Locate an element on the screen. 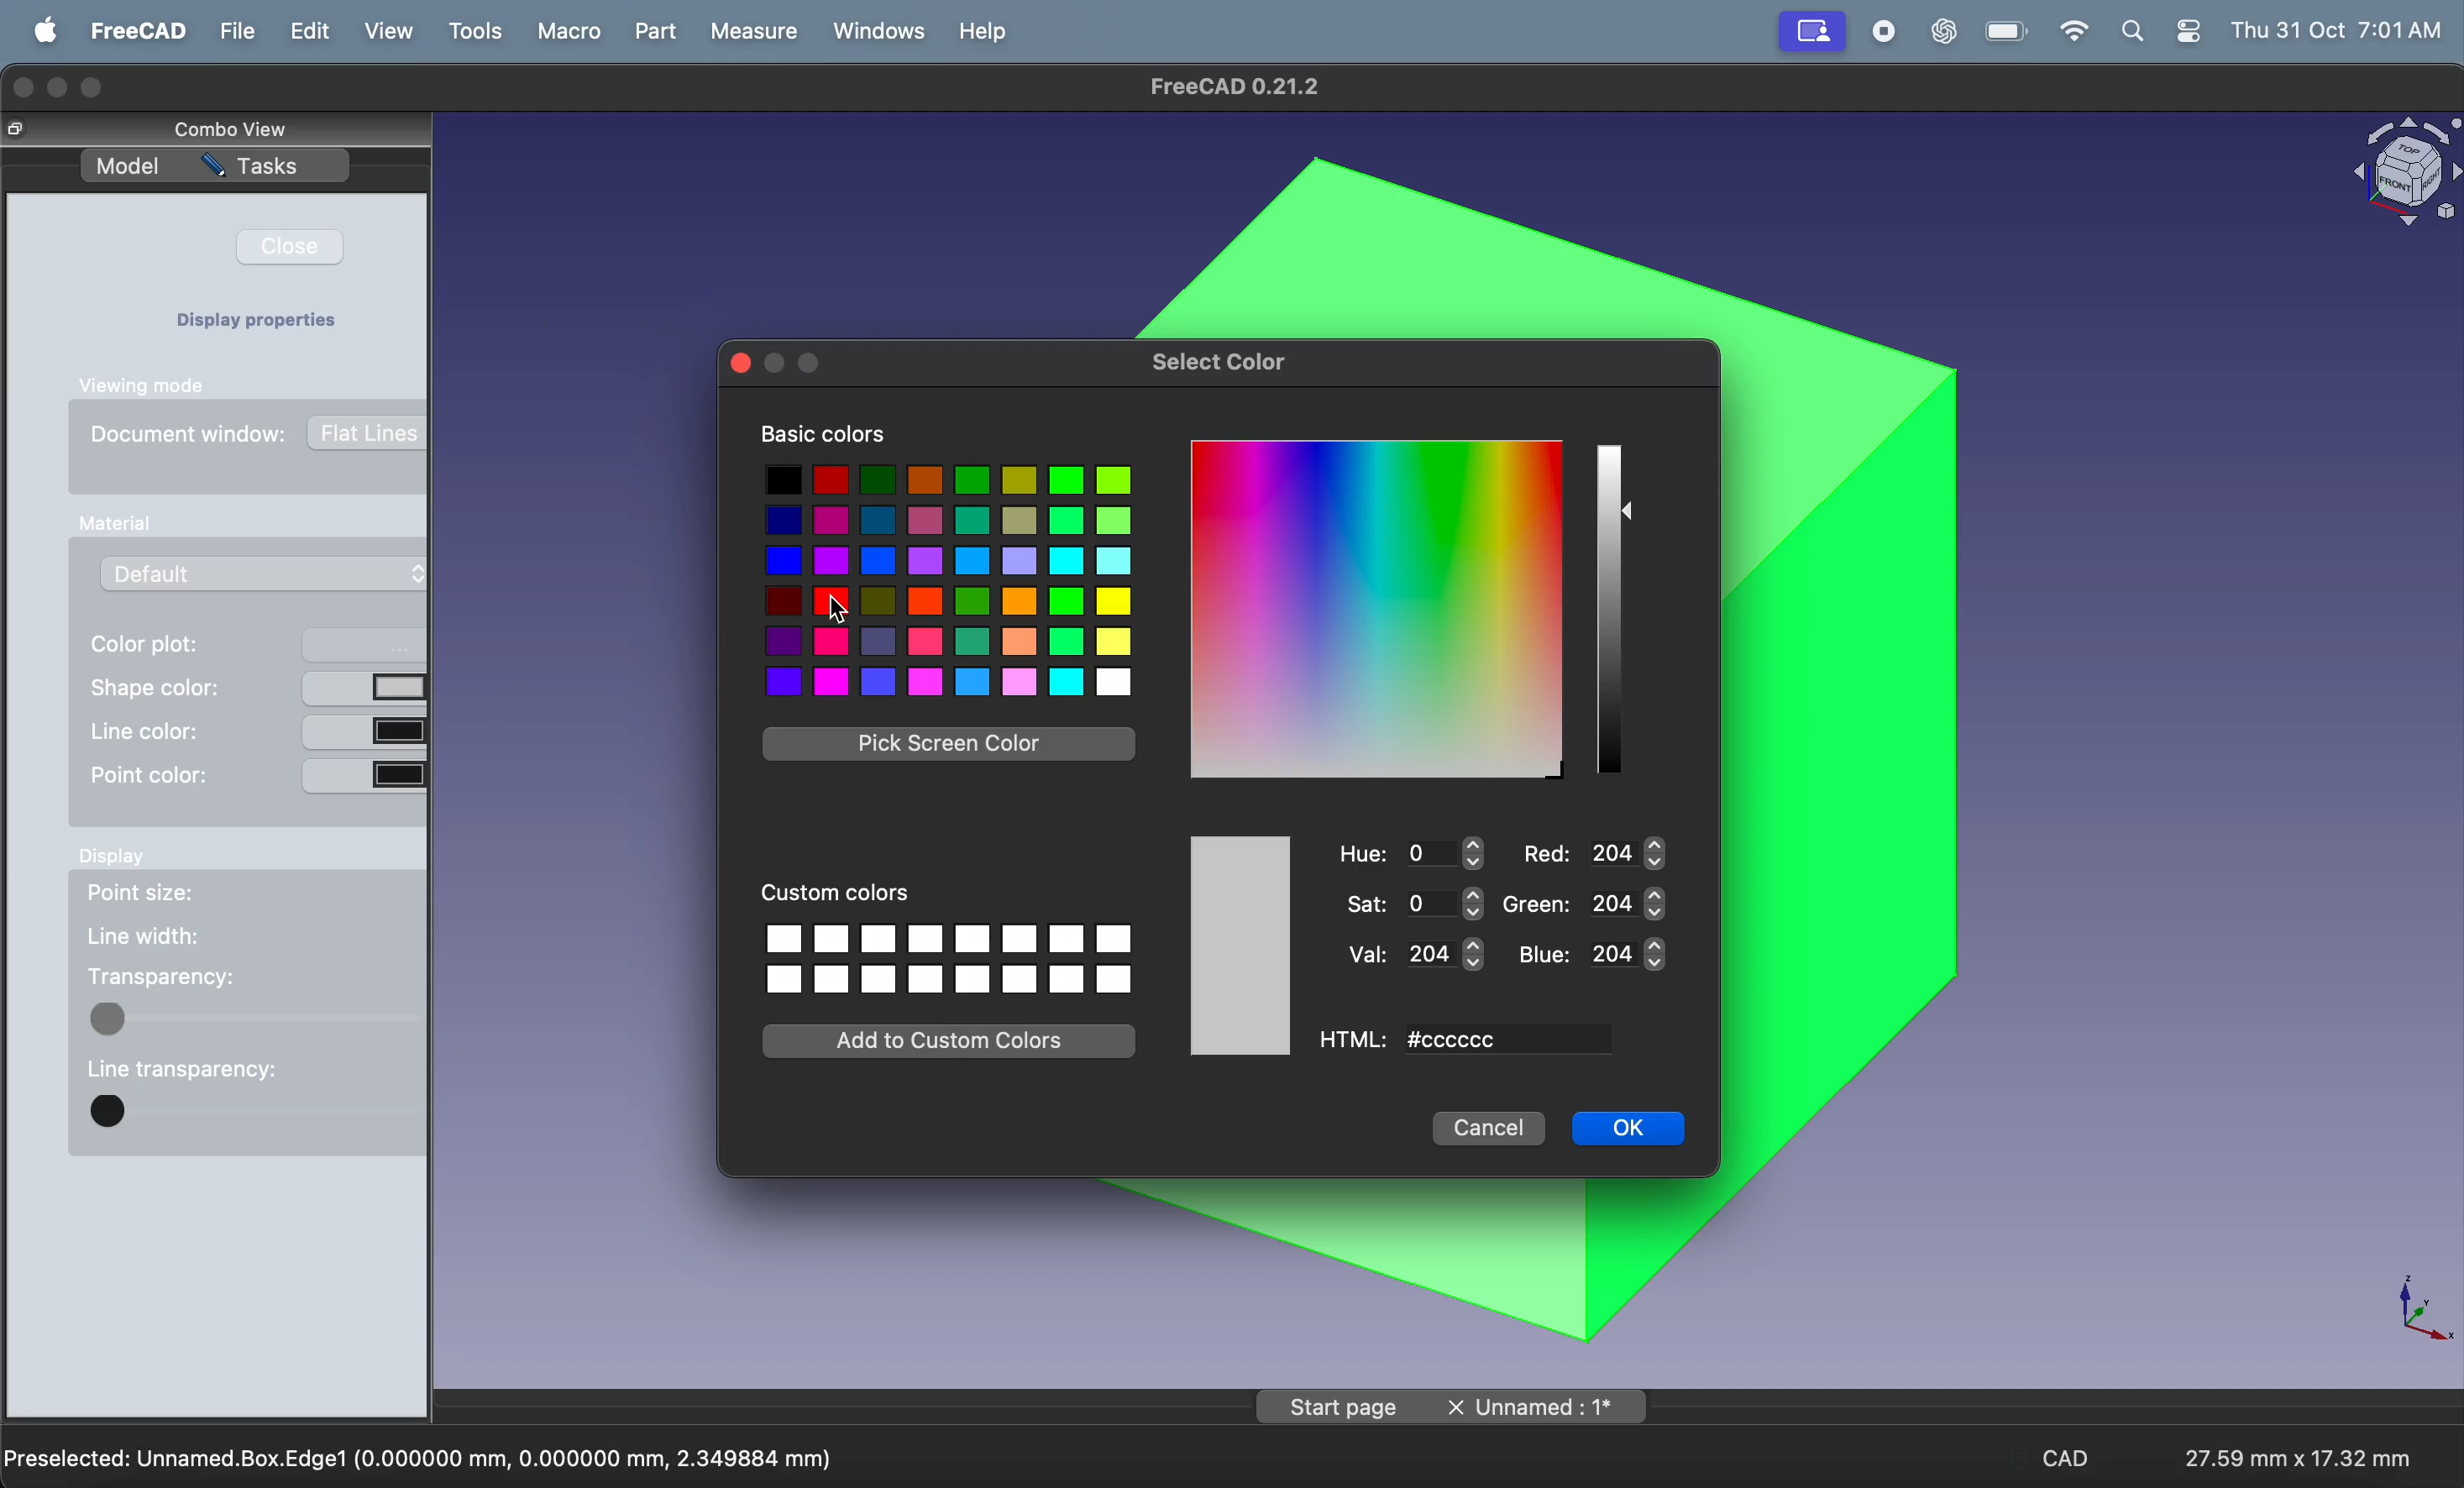 The image size is (2464, 1488). minimize is located at coordinates (61, 87).